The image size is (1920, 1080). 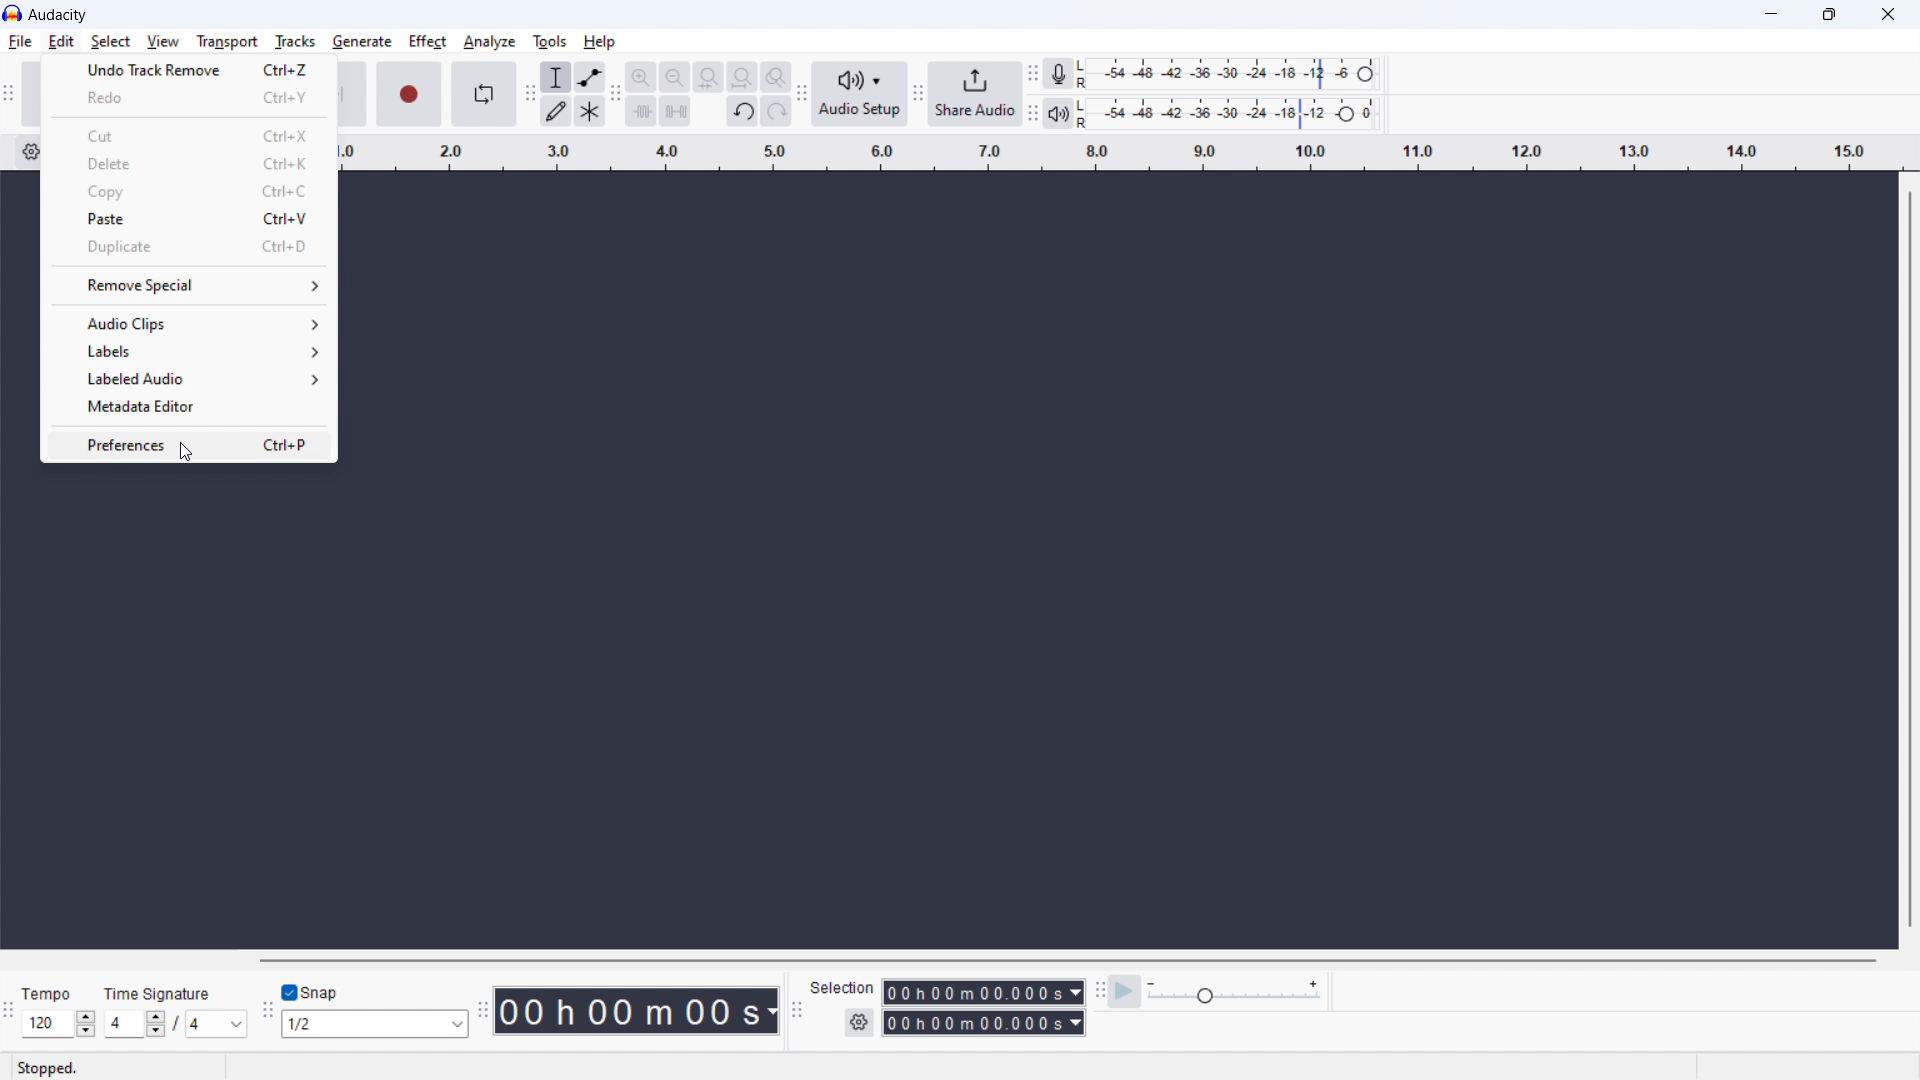 I want to click on Enabales movement of share audio toolbar, so click(x=919, y=93).